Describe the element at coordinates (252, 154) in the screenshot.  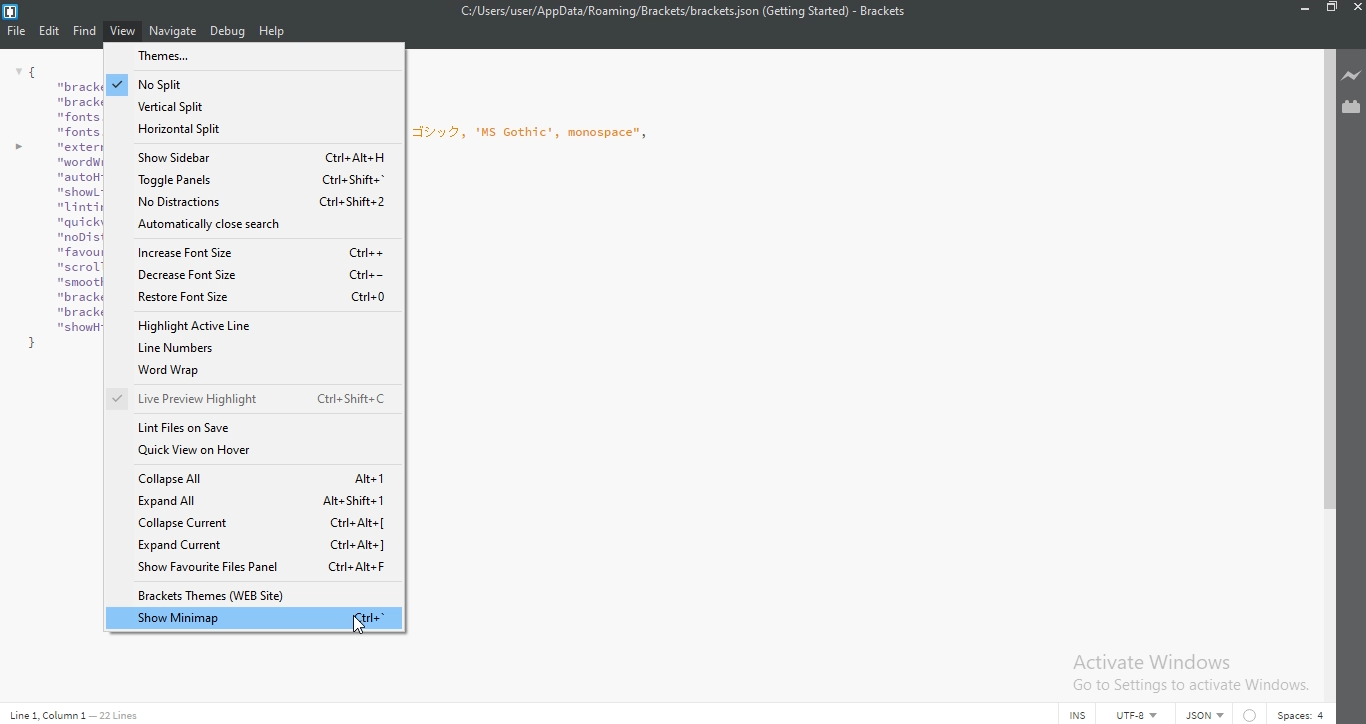
I see `show sidebar` at that location.